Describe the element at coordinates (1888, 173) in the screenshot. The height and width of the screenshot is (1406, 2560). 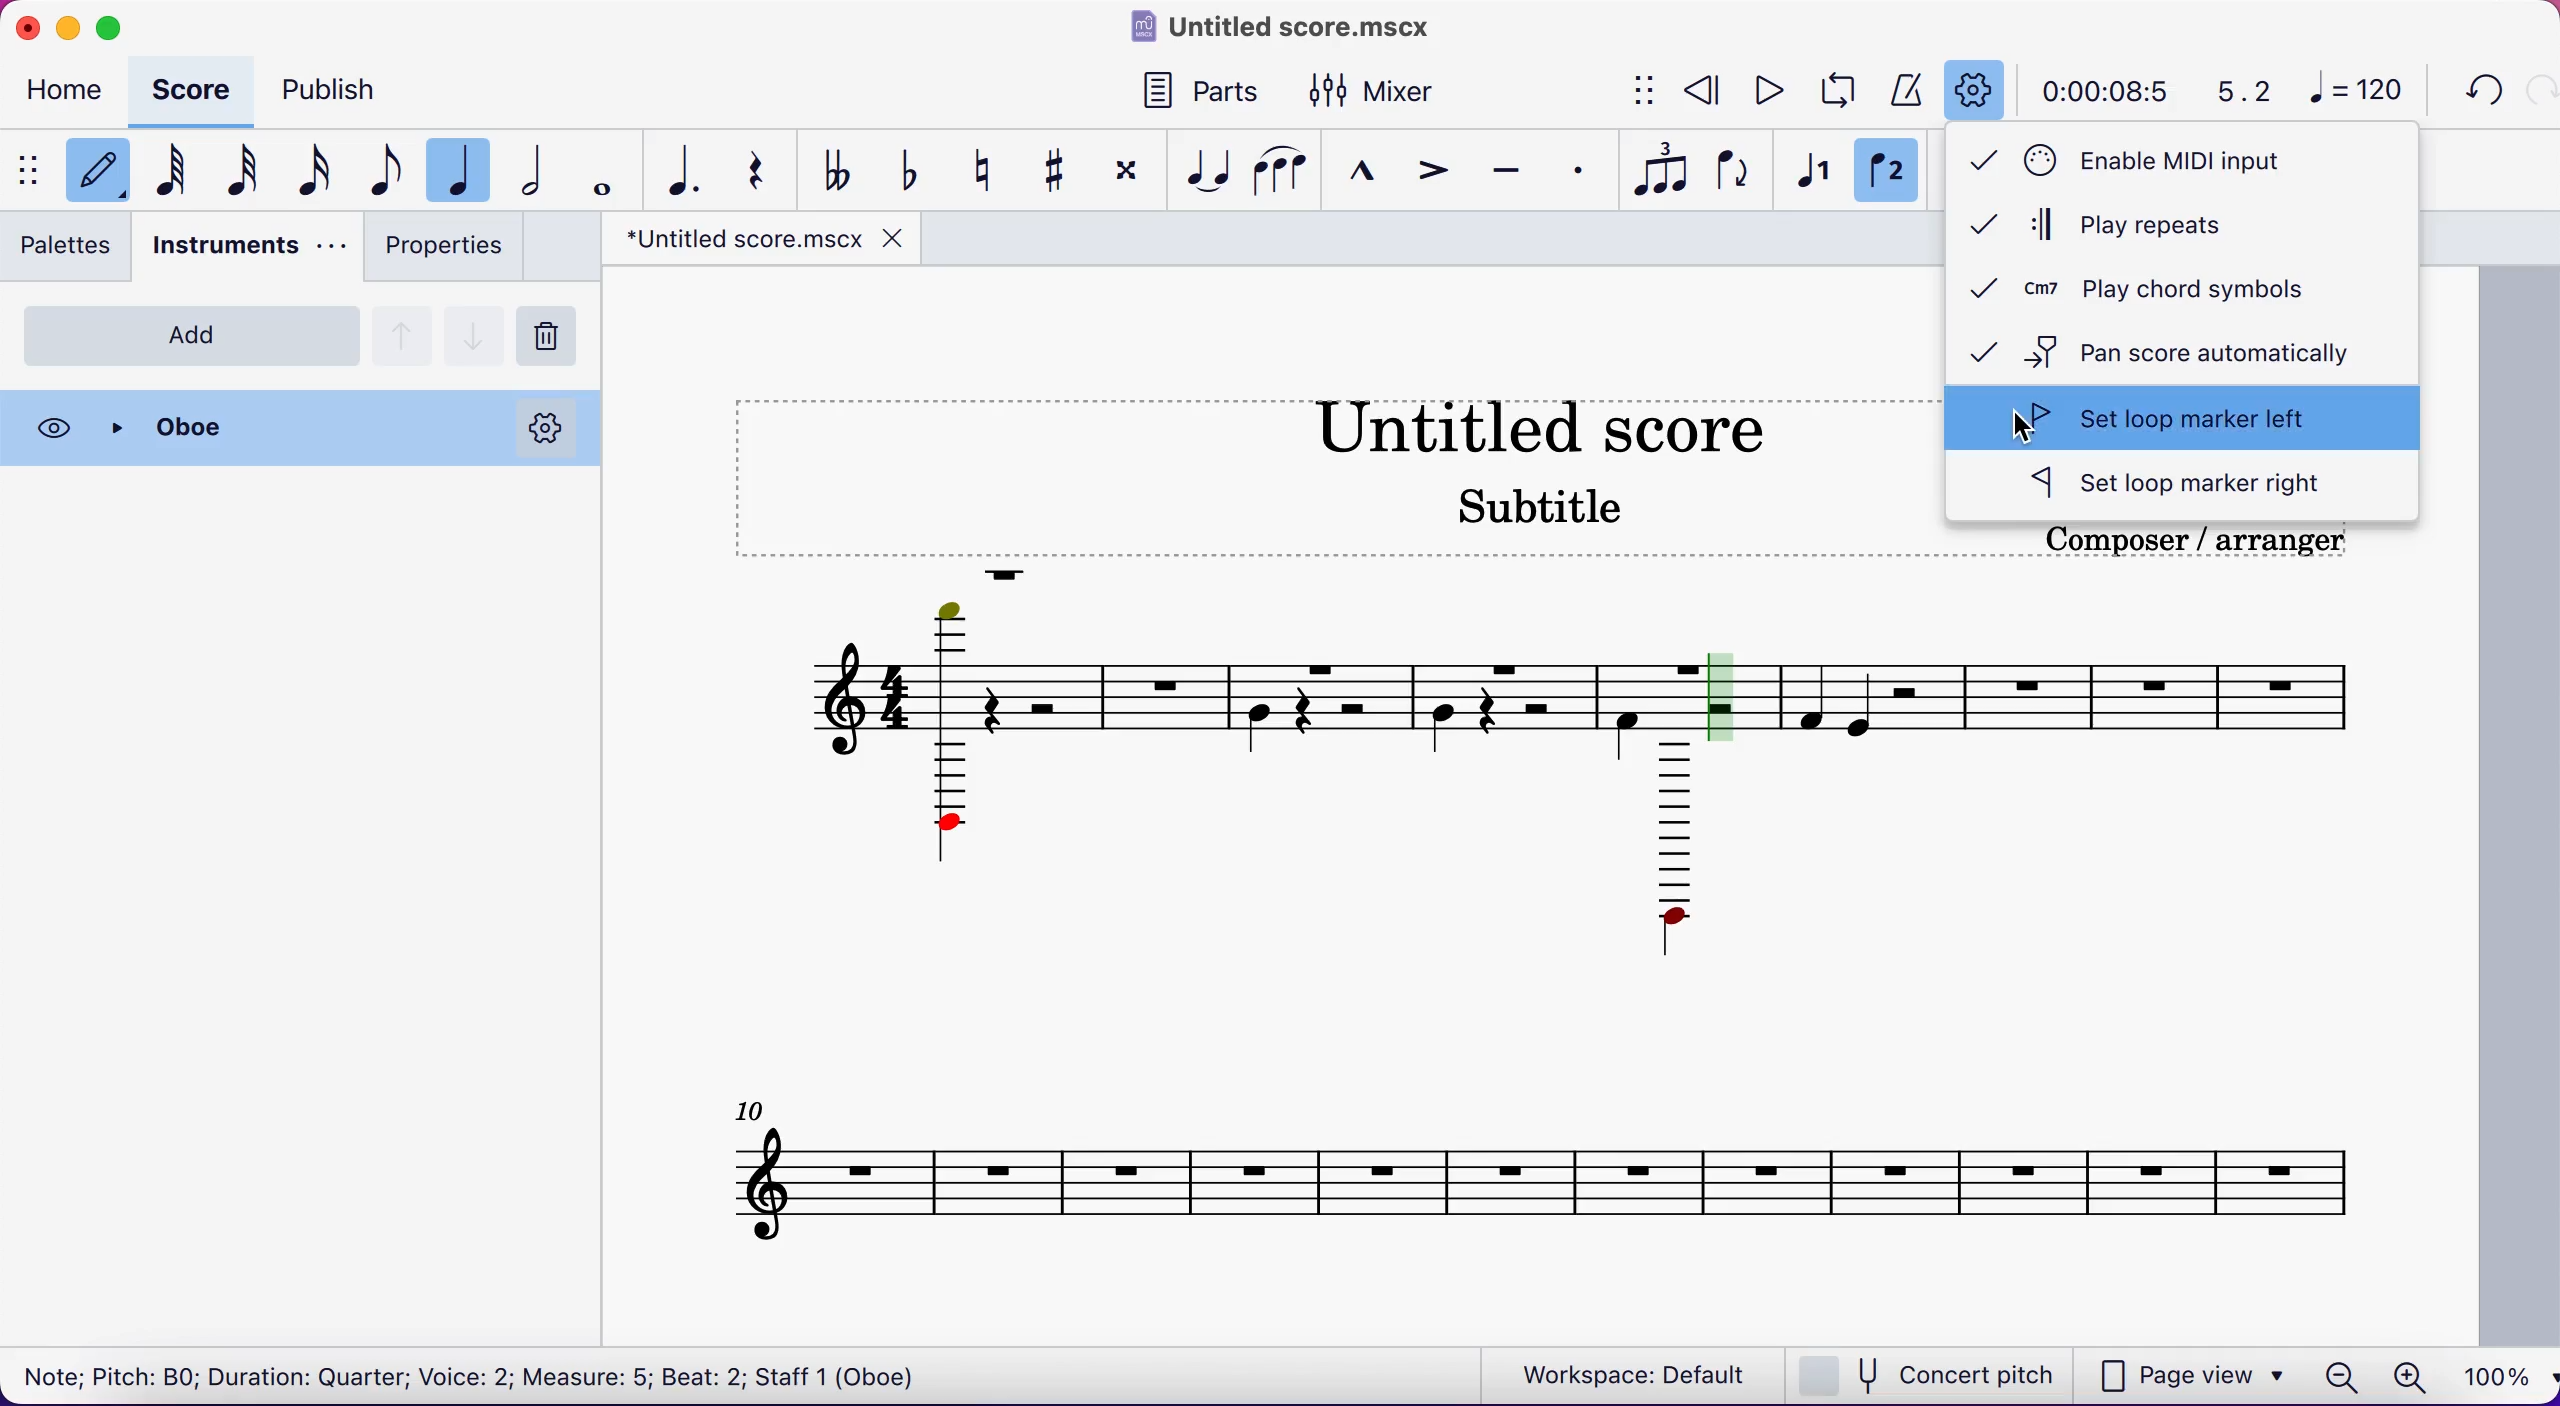
I see `voice2` at that location.